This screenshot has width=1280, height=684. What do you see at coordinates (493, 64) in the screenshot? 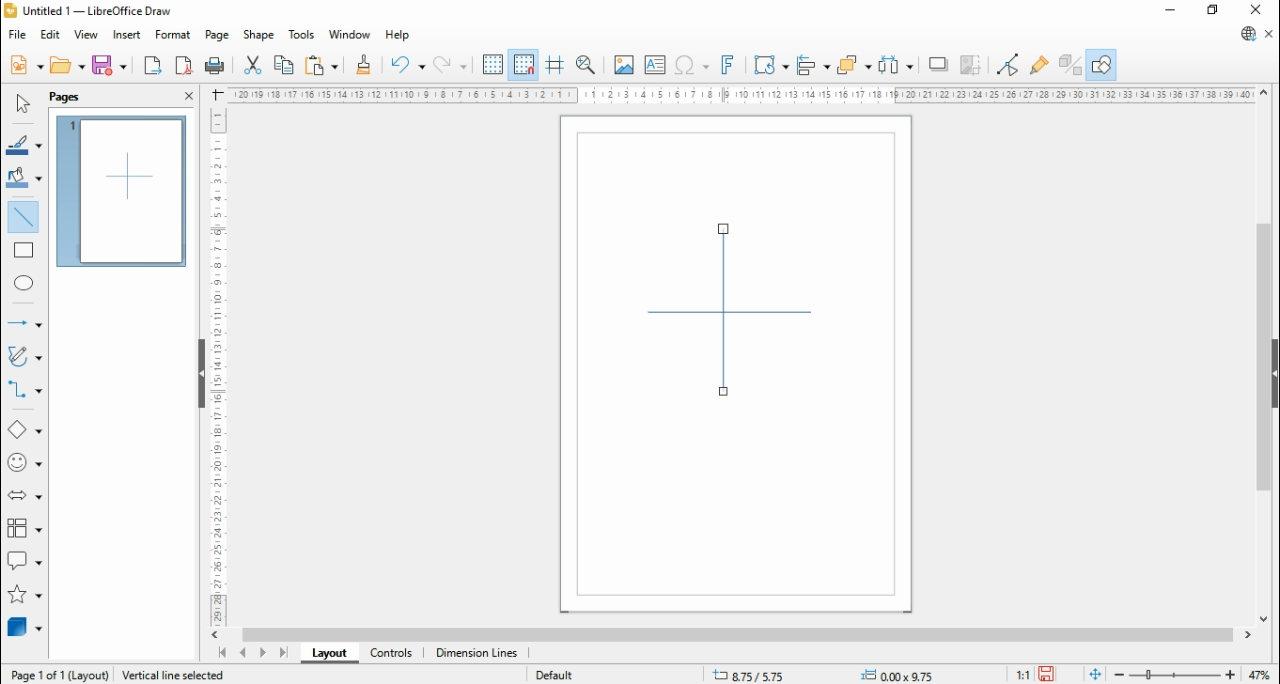
I see `show grids` at bounding box center [493, 64].